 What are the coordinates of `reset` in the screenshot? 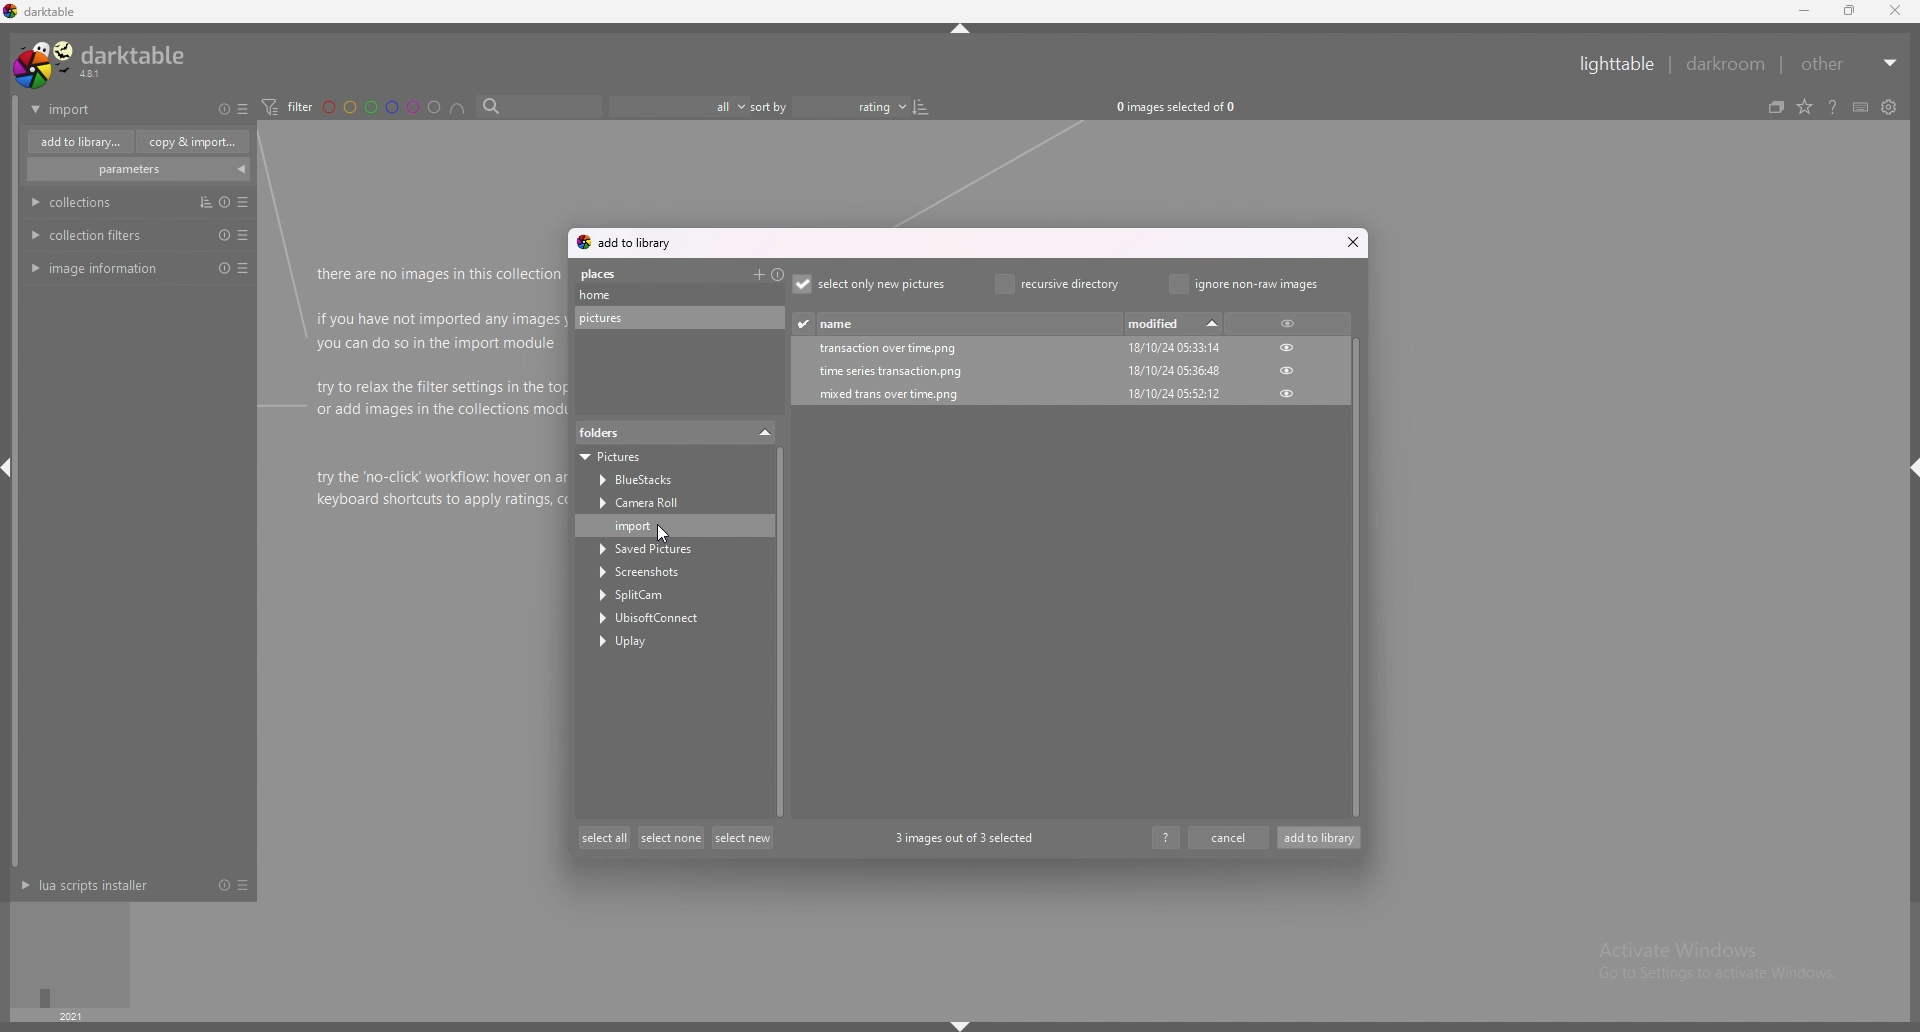 It's located at (221, 268).